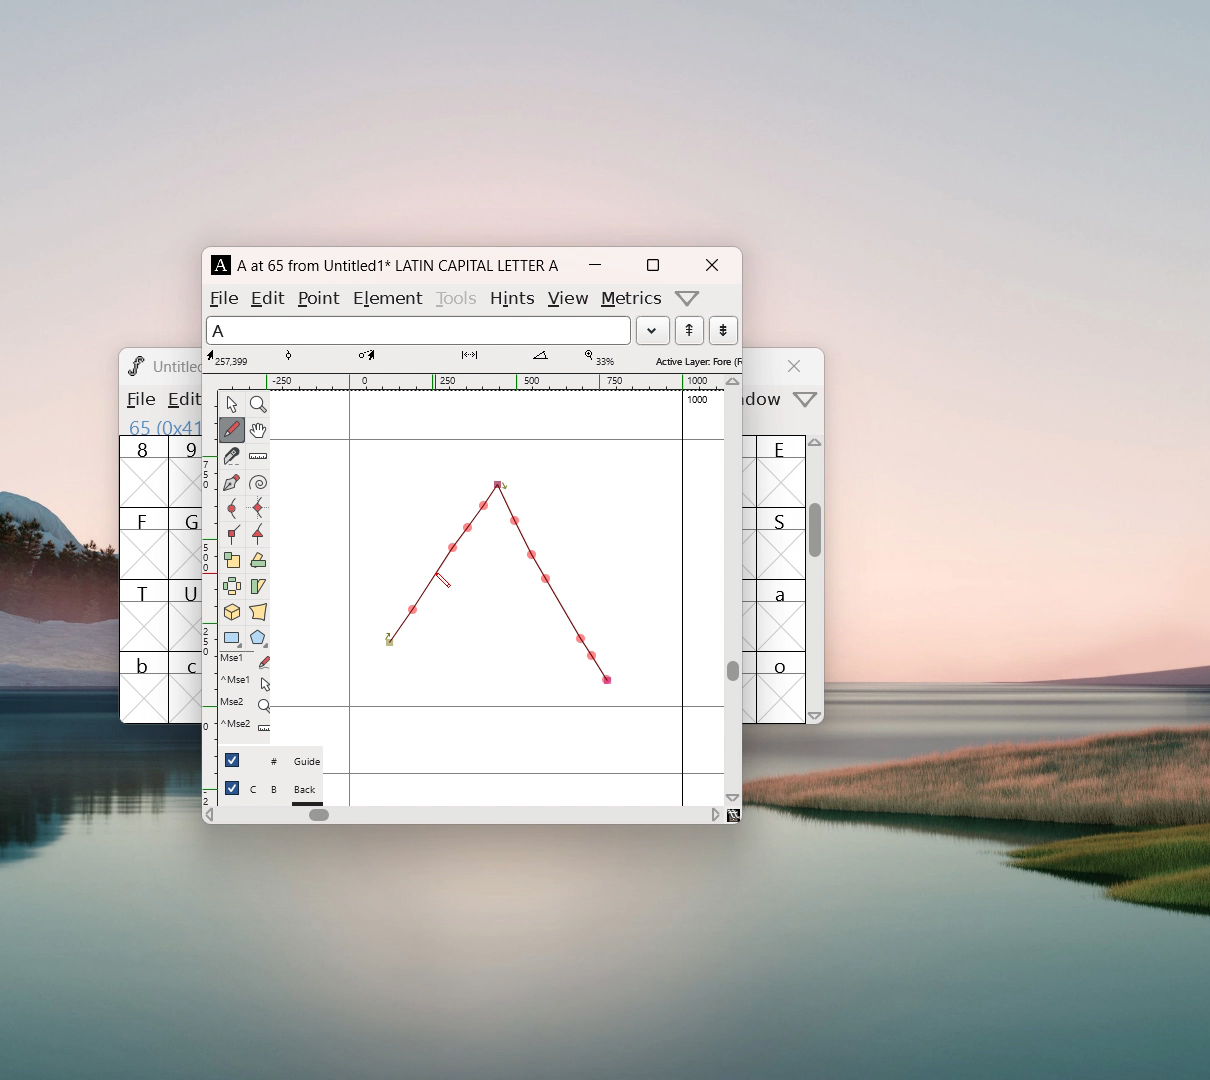  What do you see at coordinates (134, 365) in the screenshot?
I see `logo` at bounding box center [134, 365].